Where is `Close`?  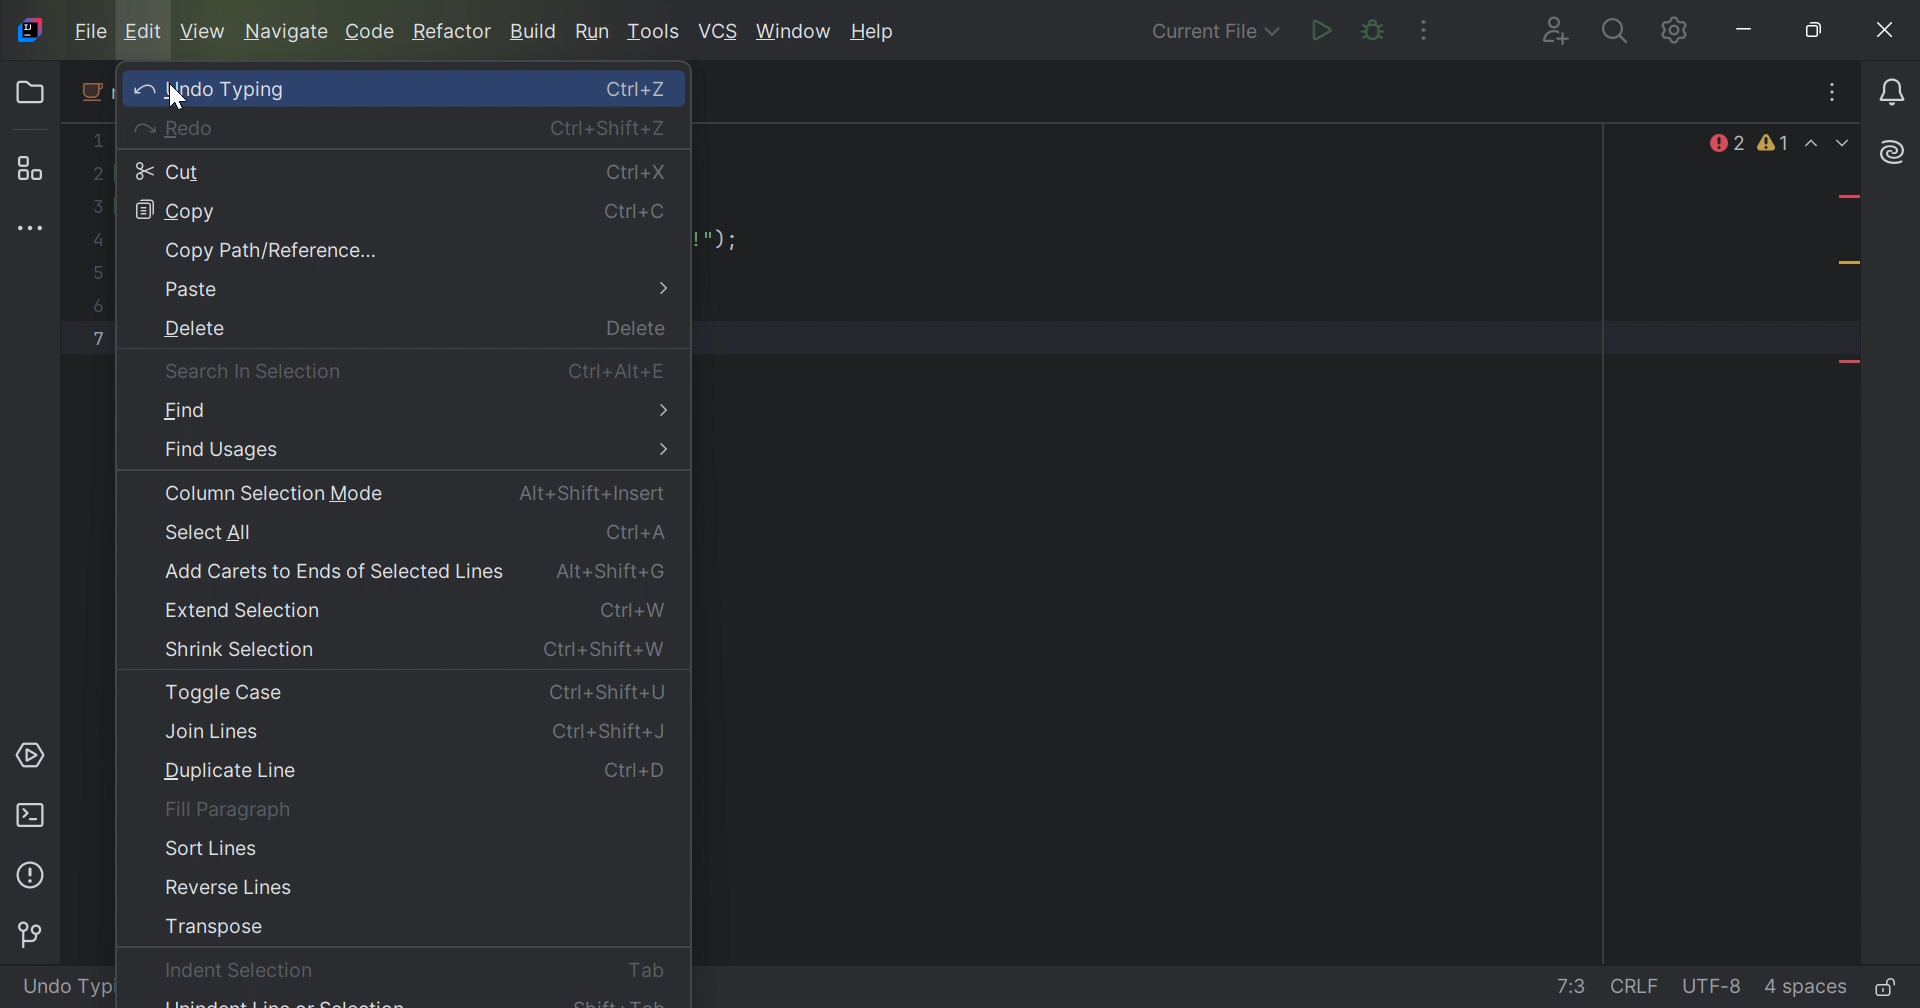 Close is located at coordinates (1889, 31).